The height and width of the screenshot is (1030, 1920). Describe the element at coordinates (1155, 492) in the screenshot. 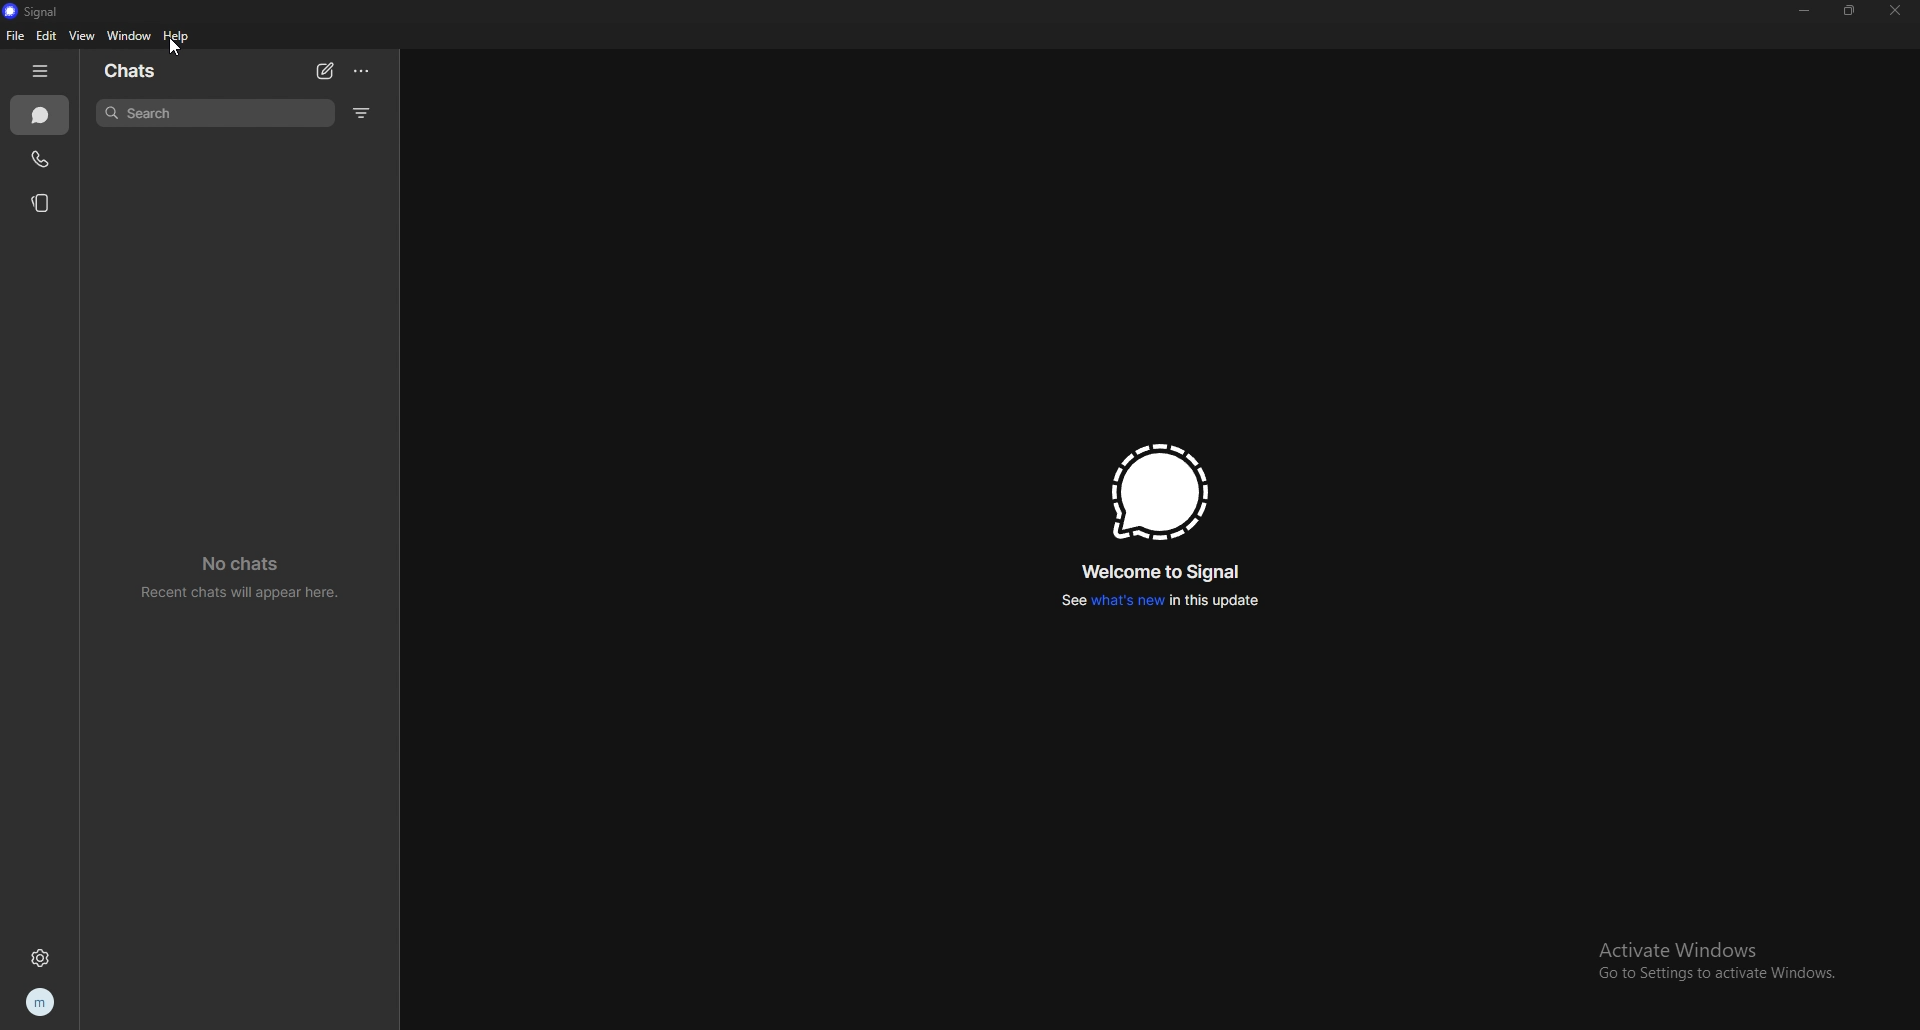

I see `signal logo` at that location.